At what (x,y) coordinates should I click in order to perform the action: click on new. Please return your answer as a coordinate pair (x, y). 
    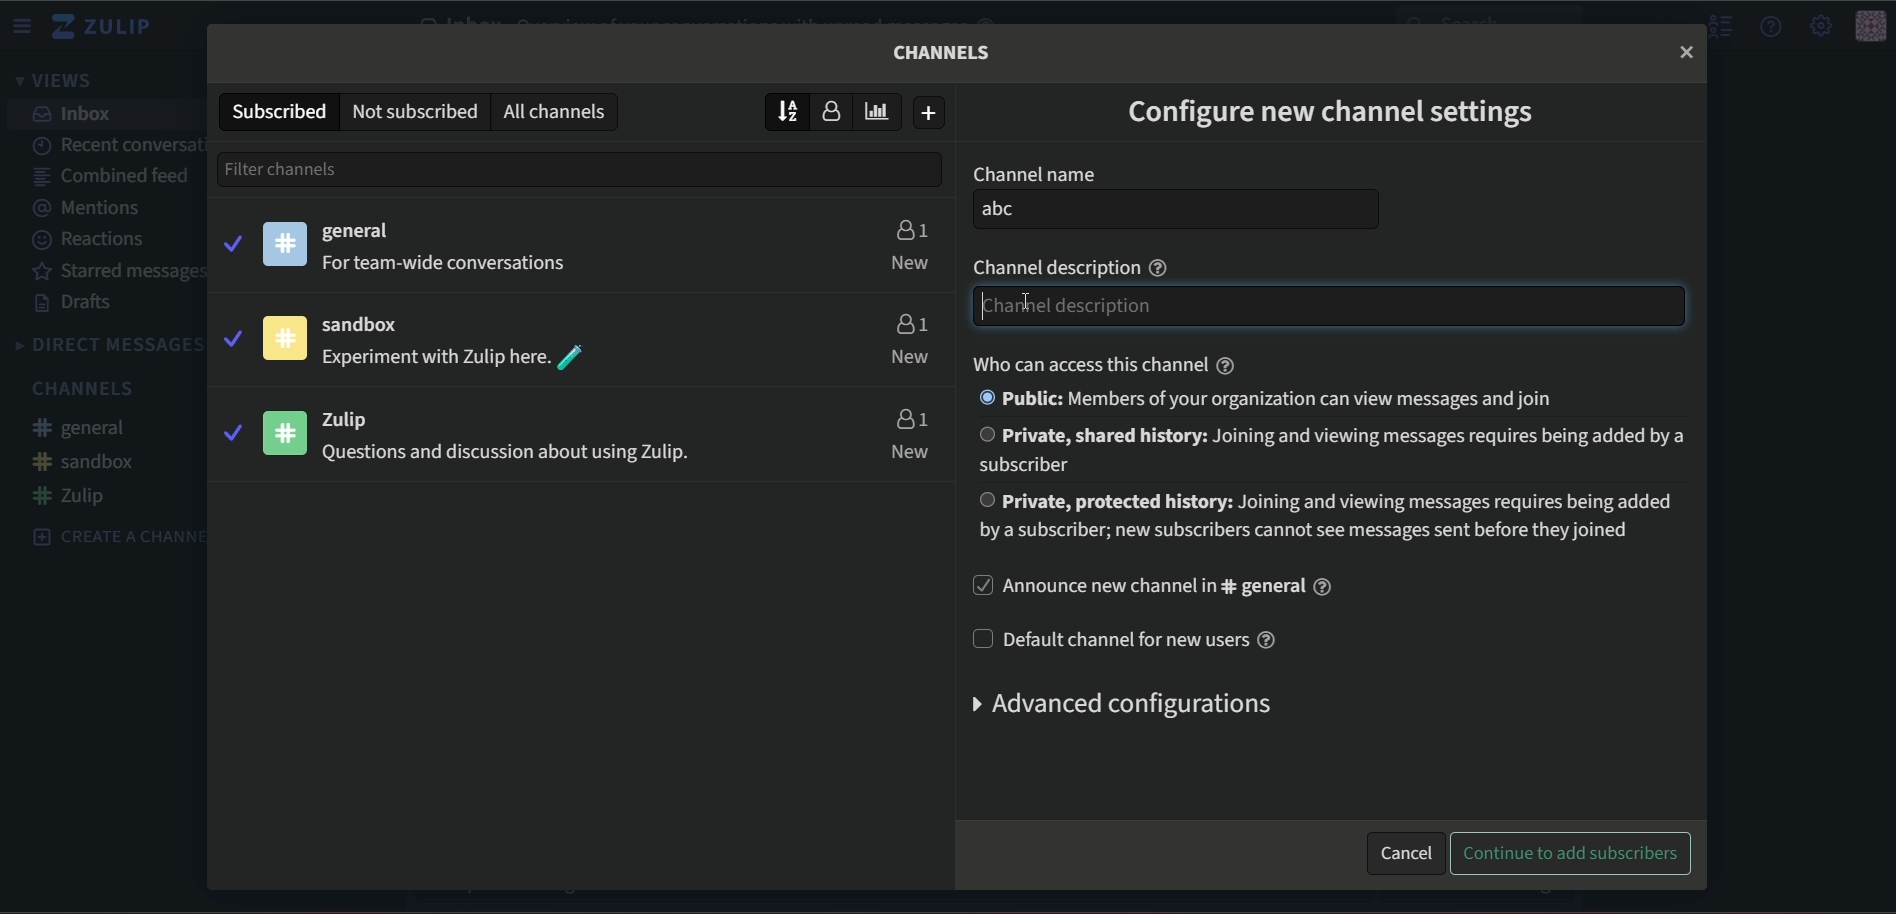
    Looking at the image, I should click on (910, 358).